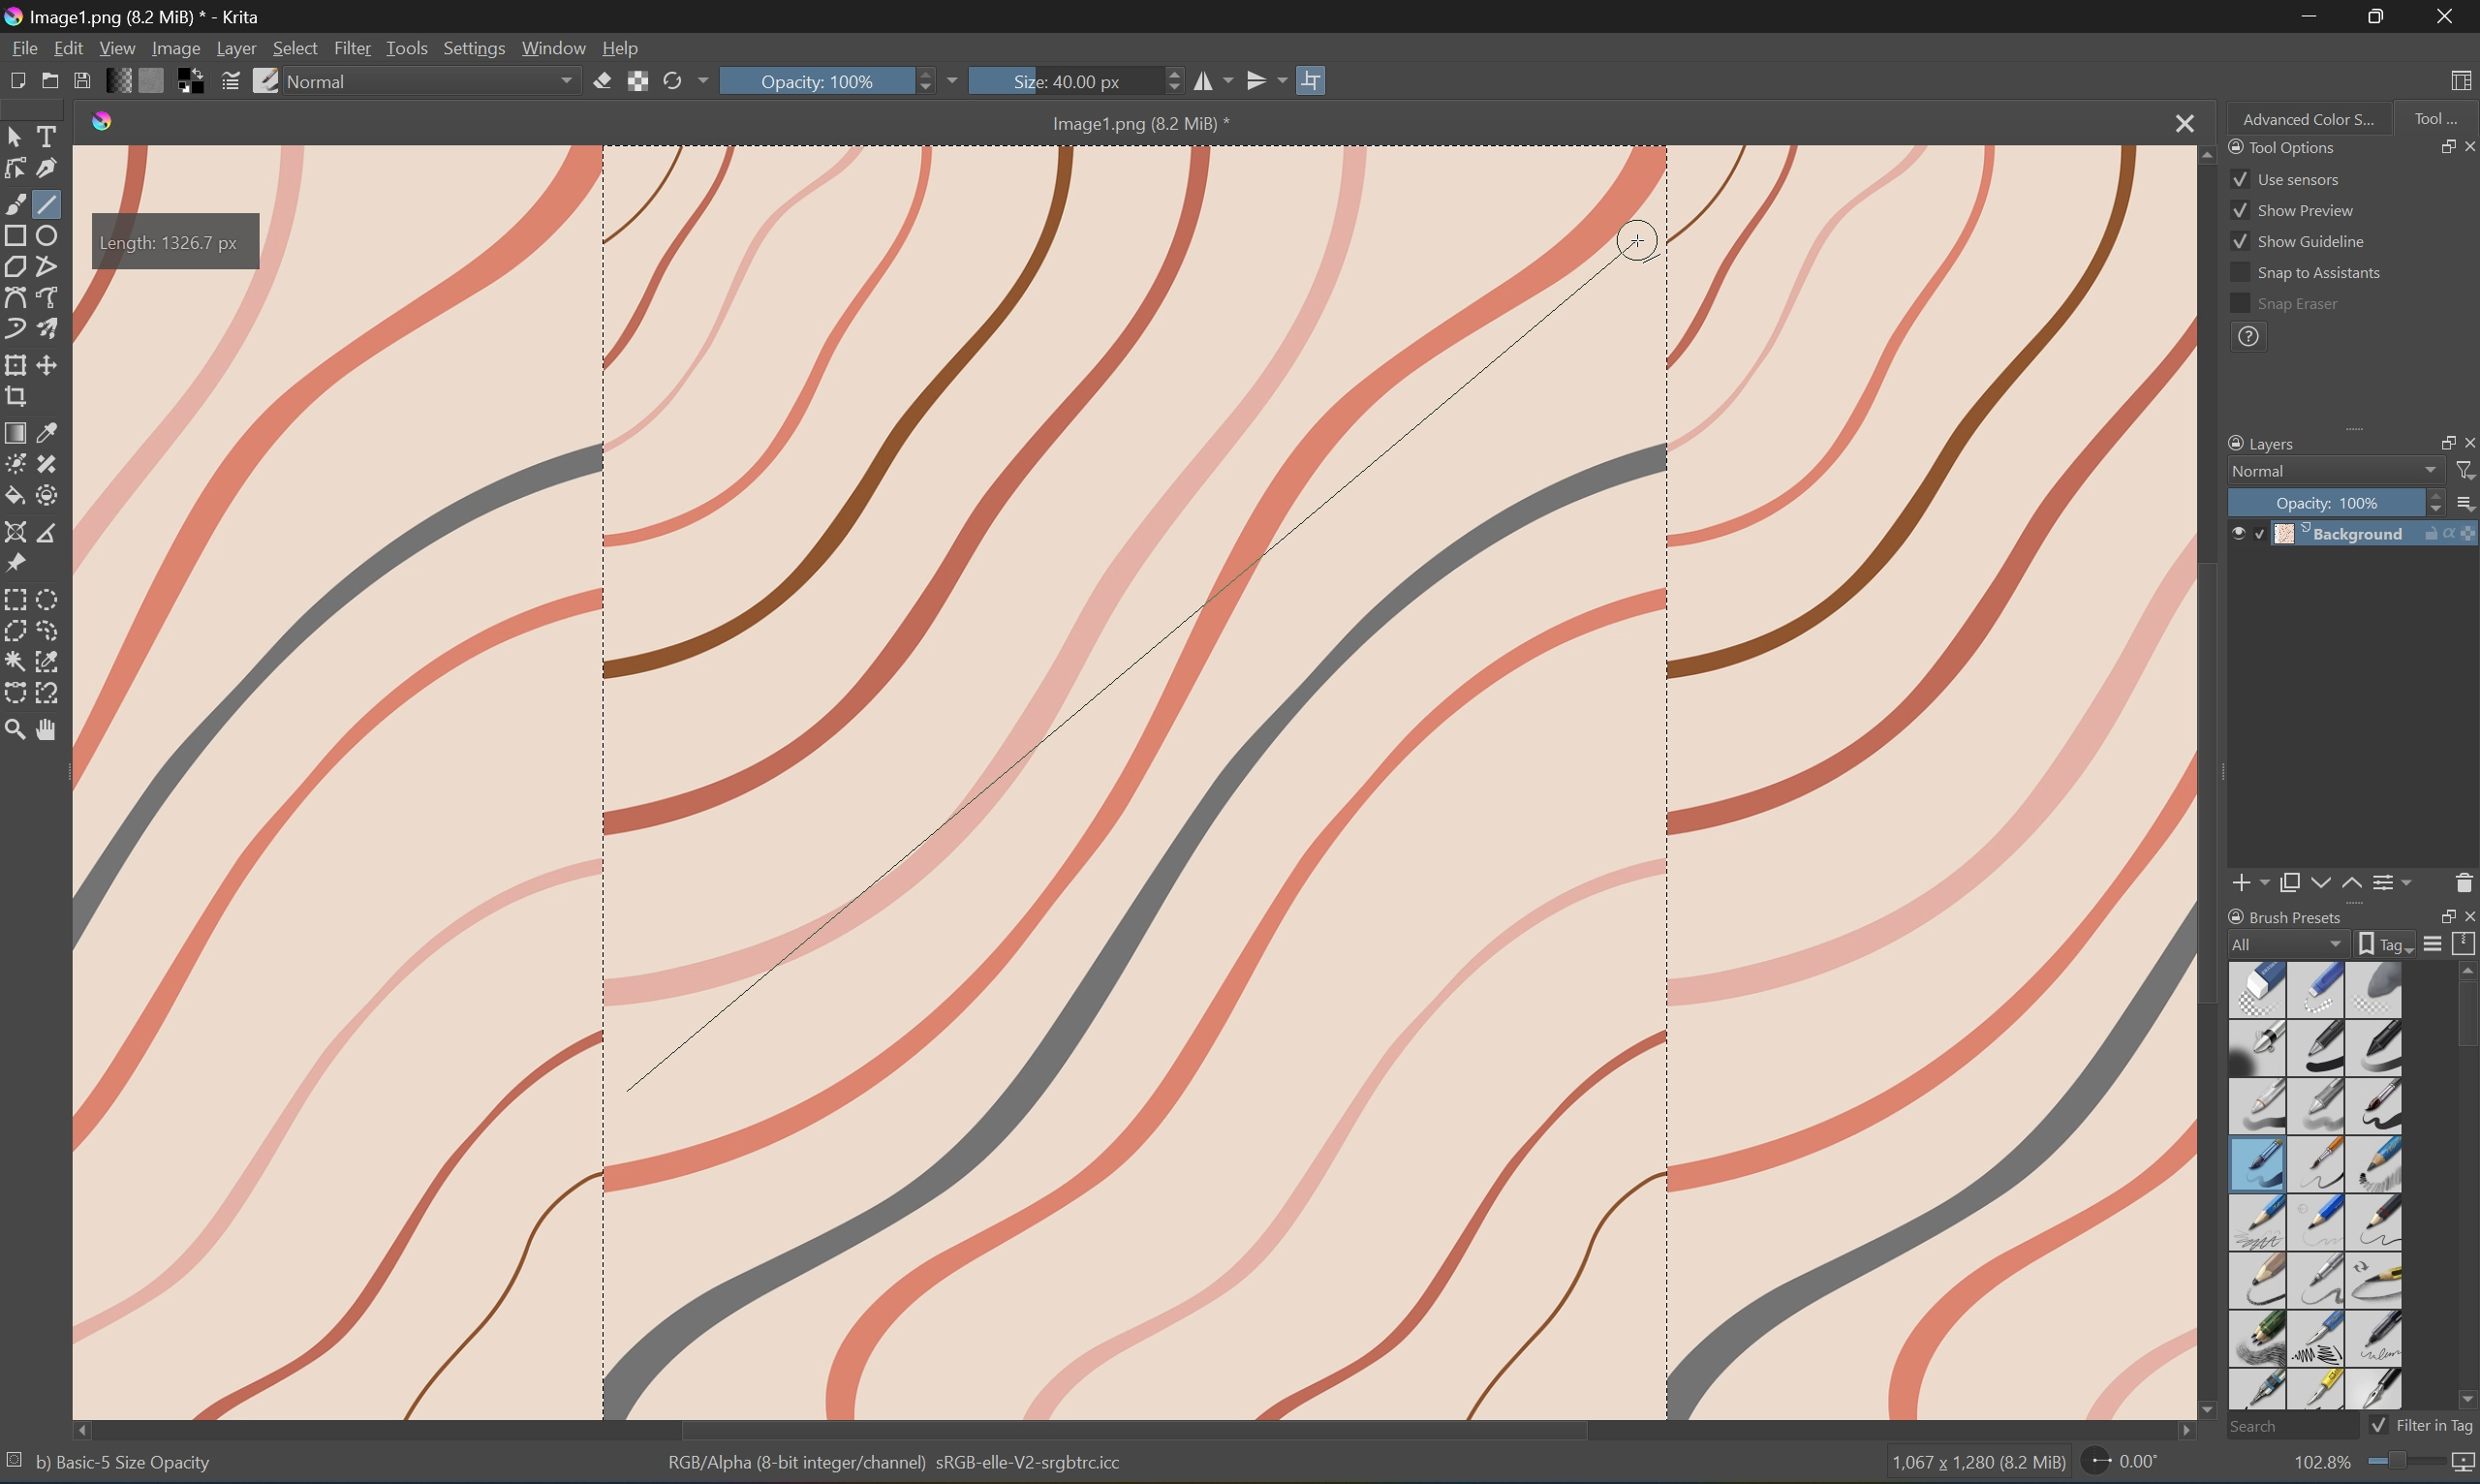 Image resolution: width=2480 pixels, height=1484 pixels. I want to click on Slider, so click(2429, 502).